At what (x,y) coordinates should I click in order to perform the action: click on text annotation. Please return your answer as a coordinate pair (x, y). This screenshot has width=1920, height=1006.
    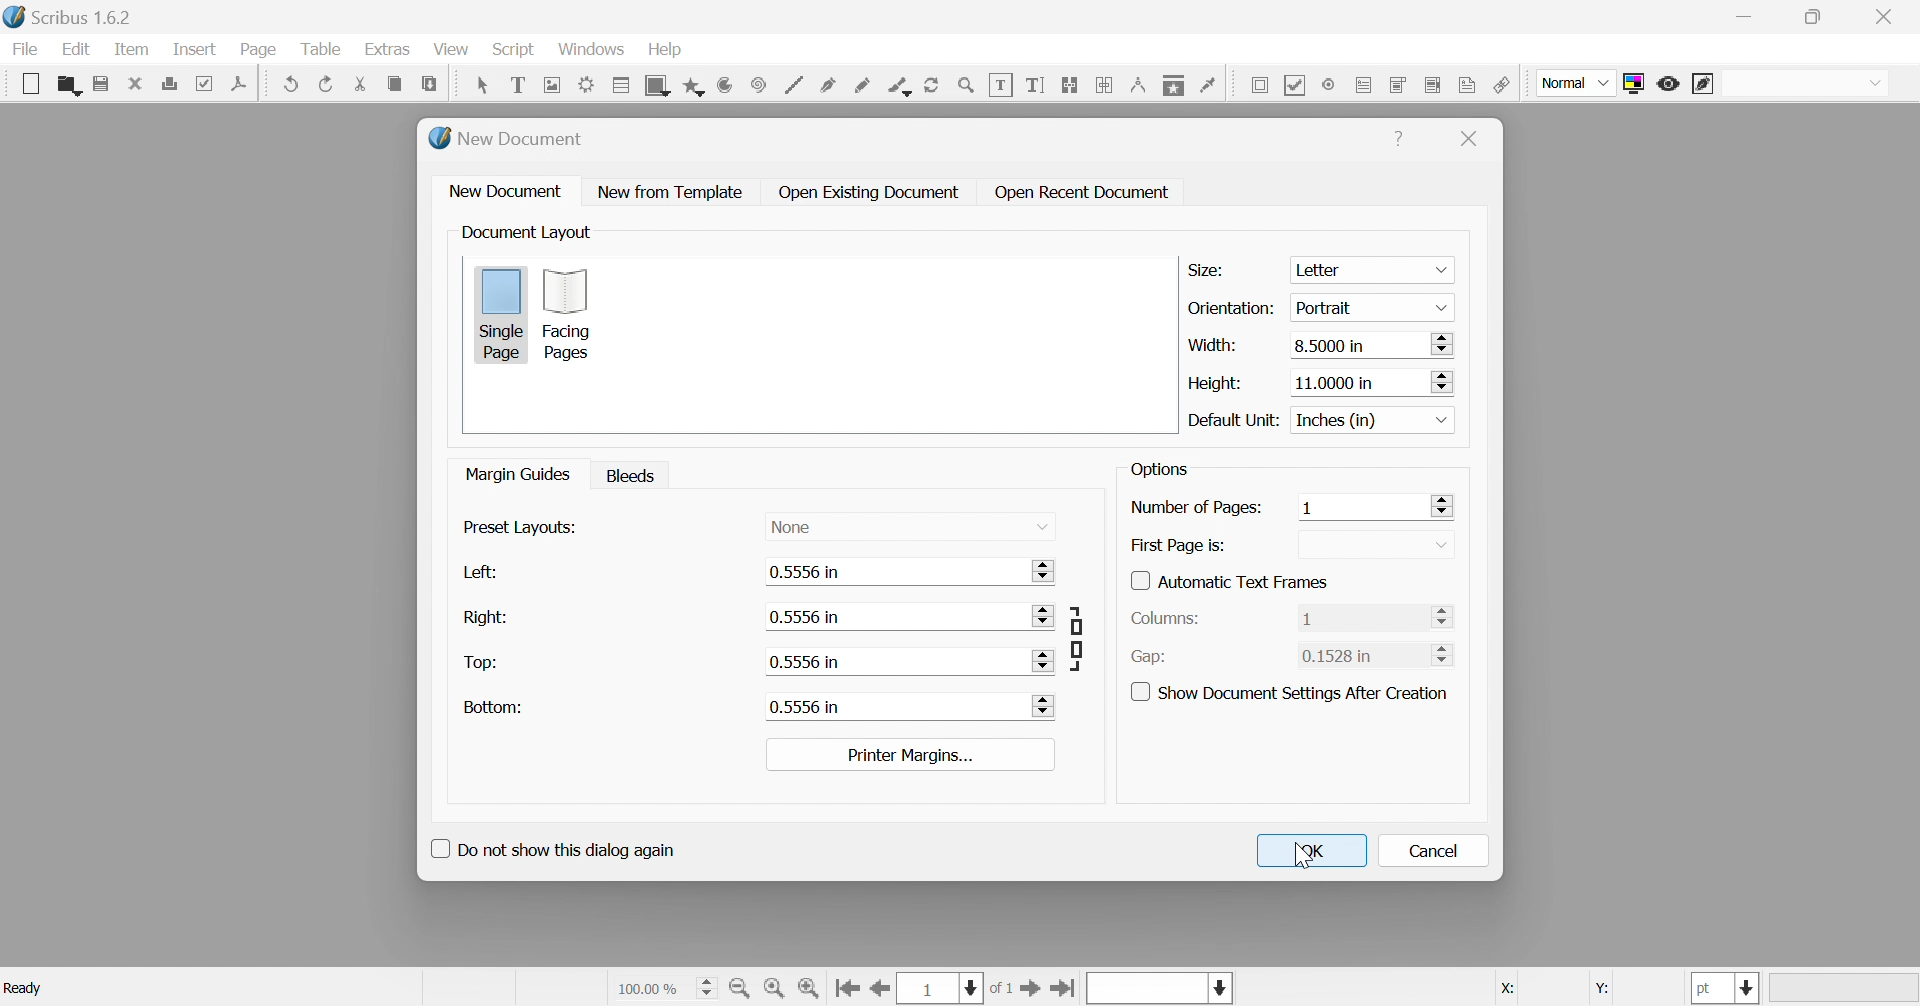
    Looking at the image, I should click on (1470, 85).